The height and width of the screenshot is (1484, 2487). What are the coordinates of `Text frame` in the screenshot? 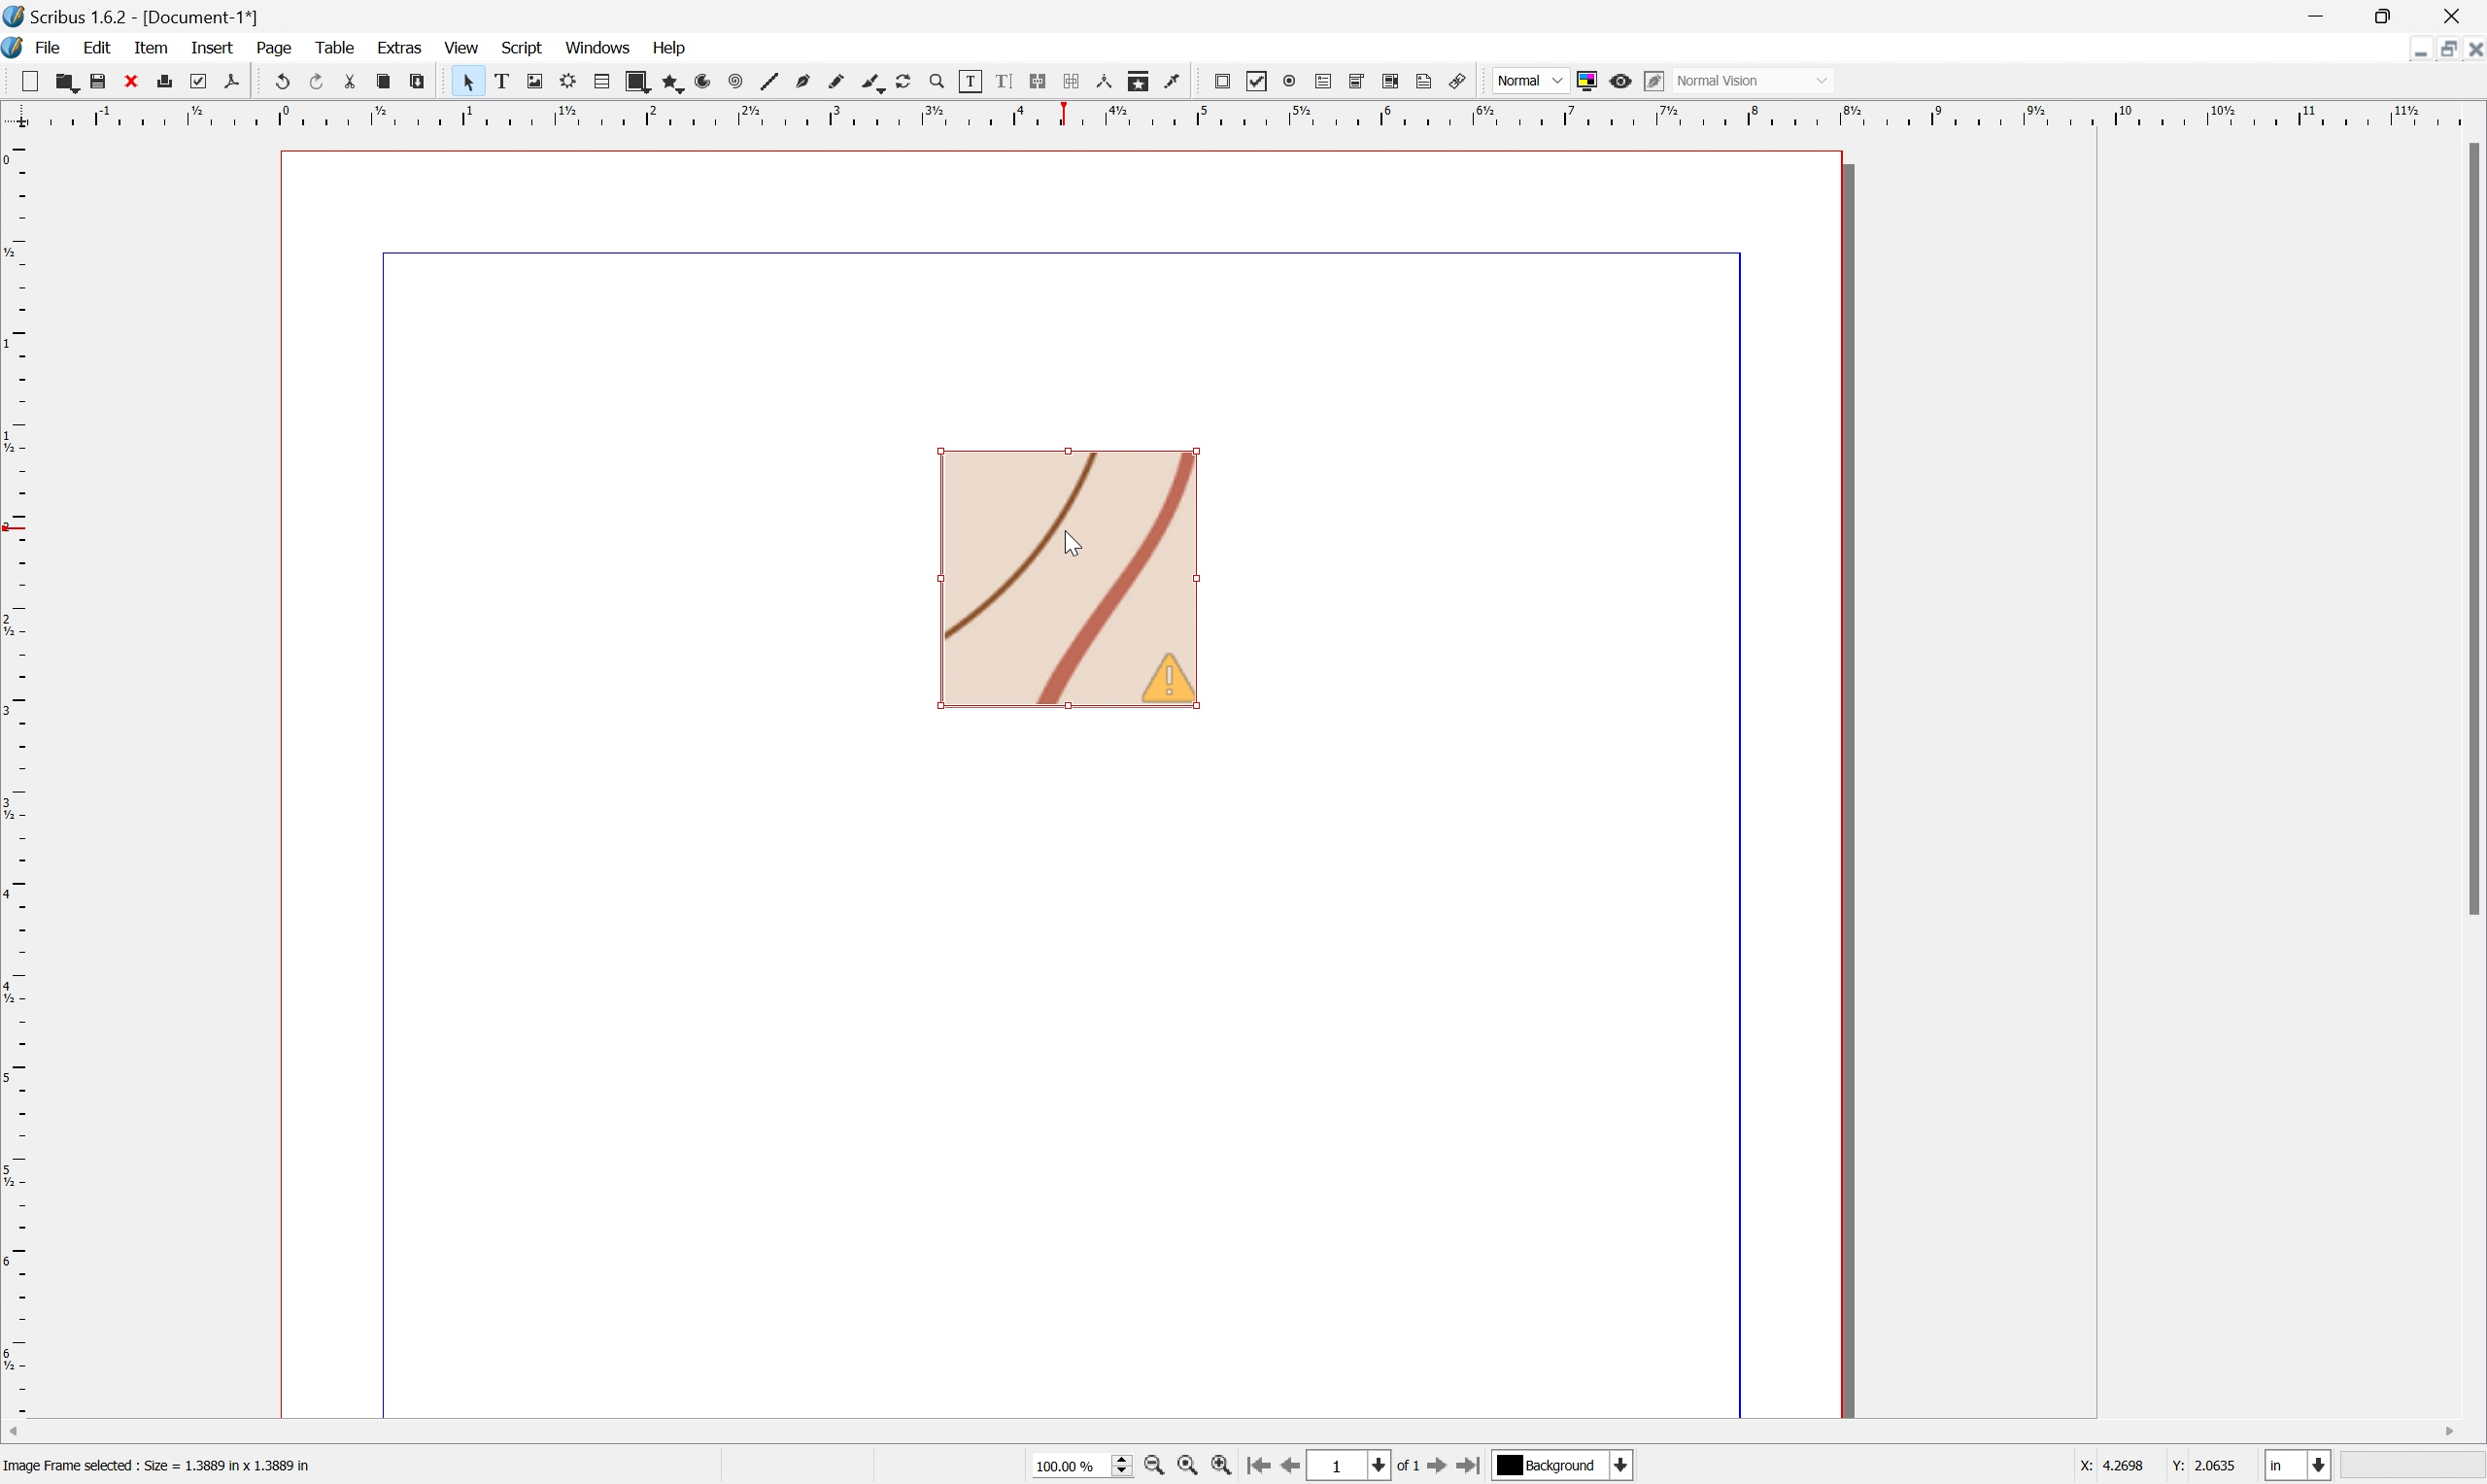 It's located at (511, 80).